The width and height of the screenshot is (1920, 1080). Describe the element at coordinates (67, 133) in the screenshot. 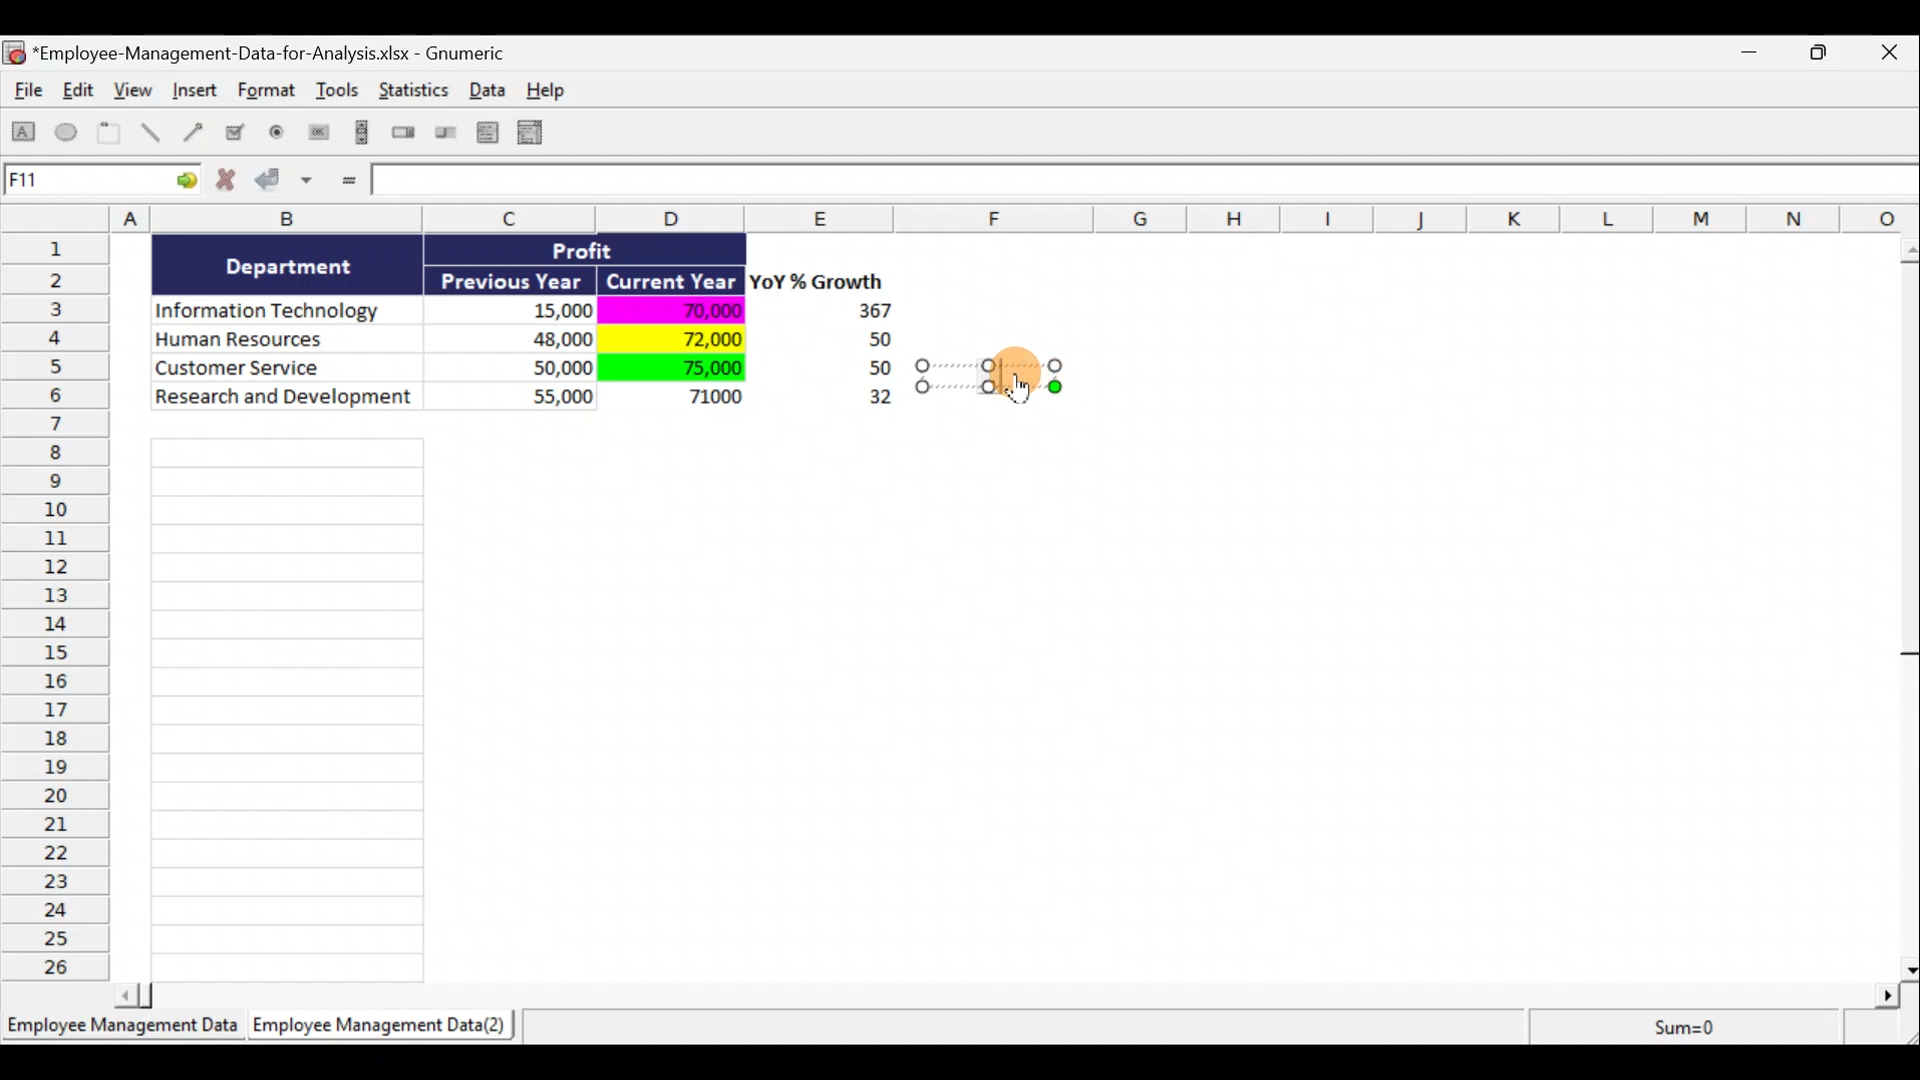

I see `Create an ellipse object` at that location.